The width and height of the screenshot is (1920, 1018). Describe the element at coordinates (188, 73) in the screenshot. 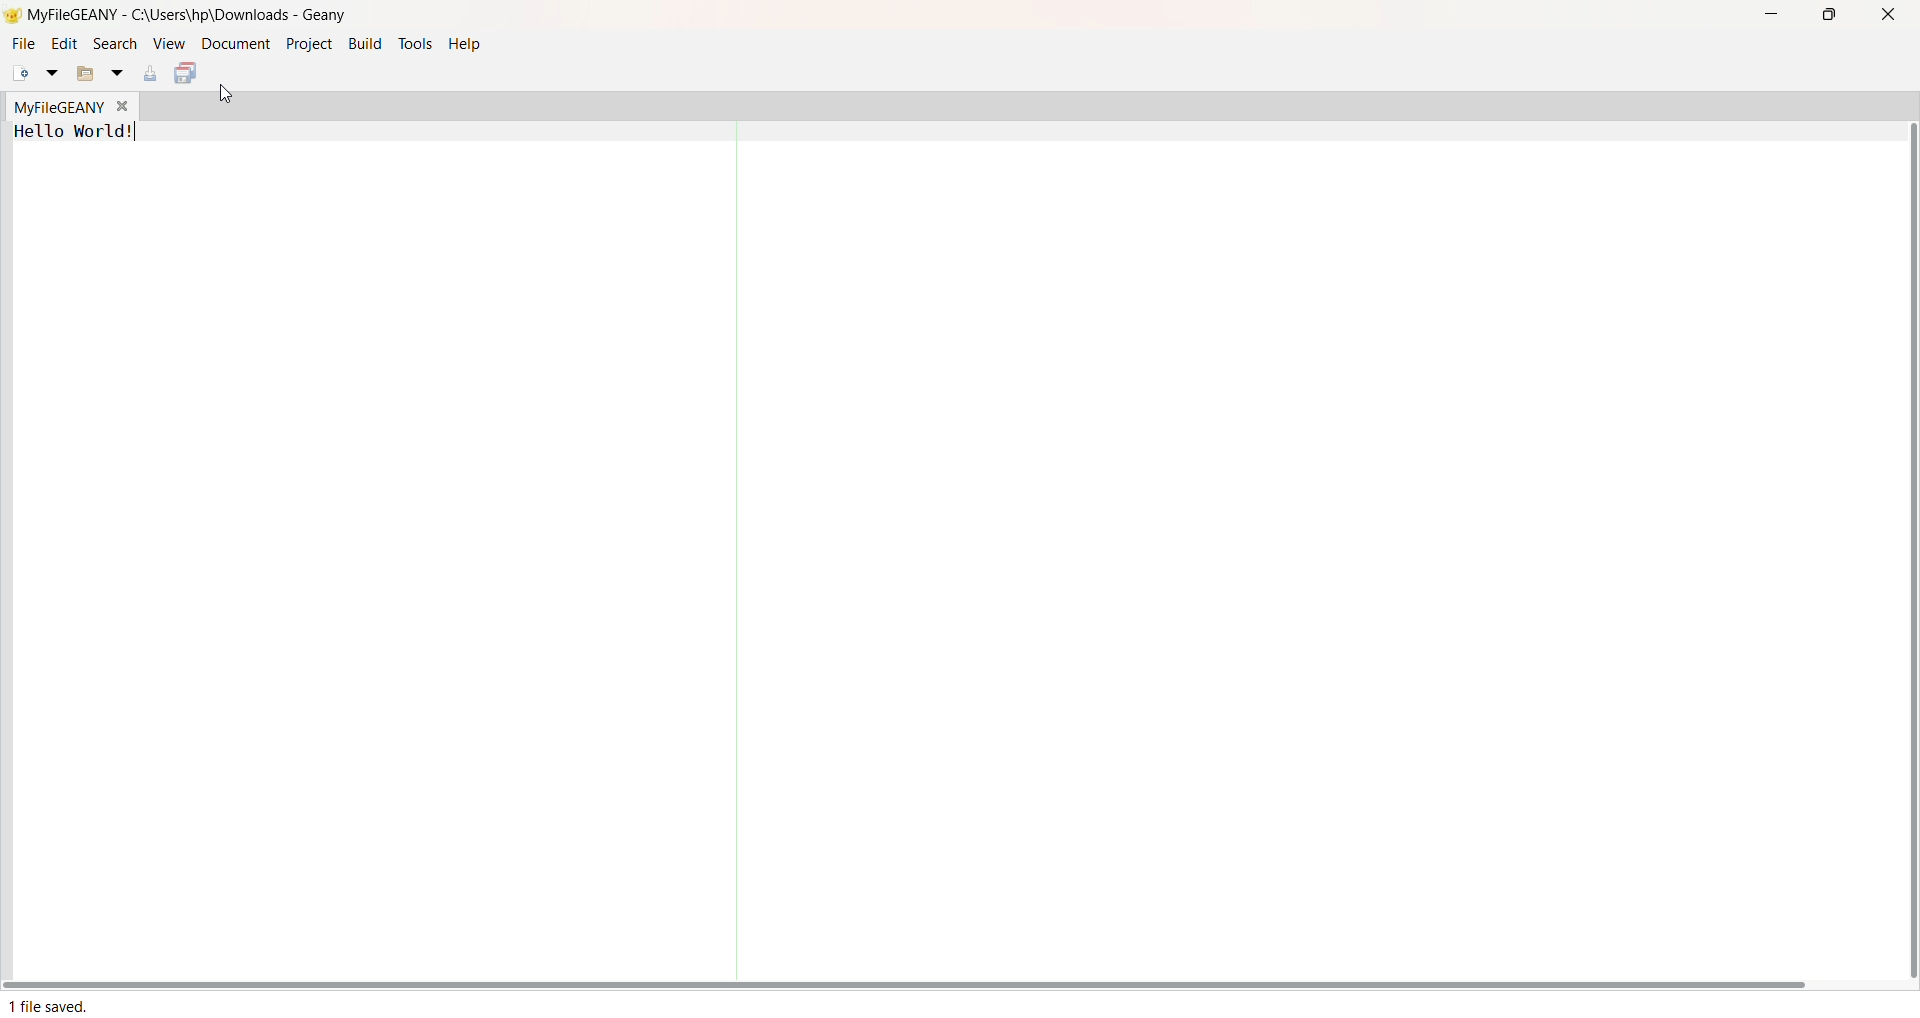

I see `Save All Open File` at that location.